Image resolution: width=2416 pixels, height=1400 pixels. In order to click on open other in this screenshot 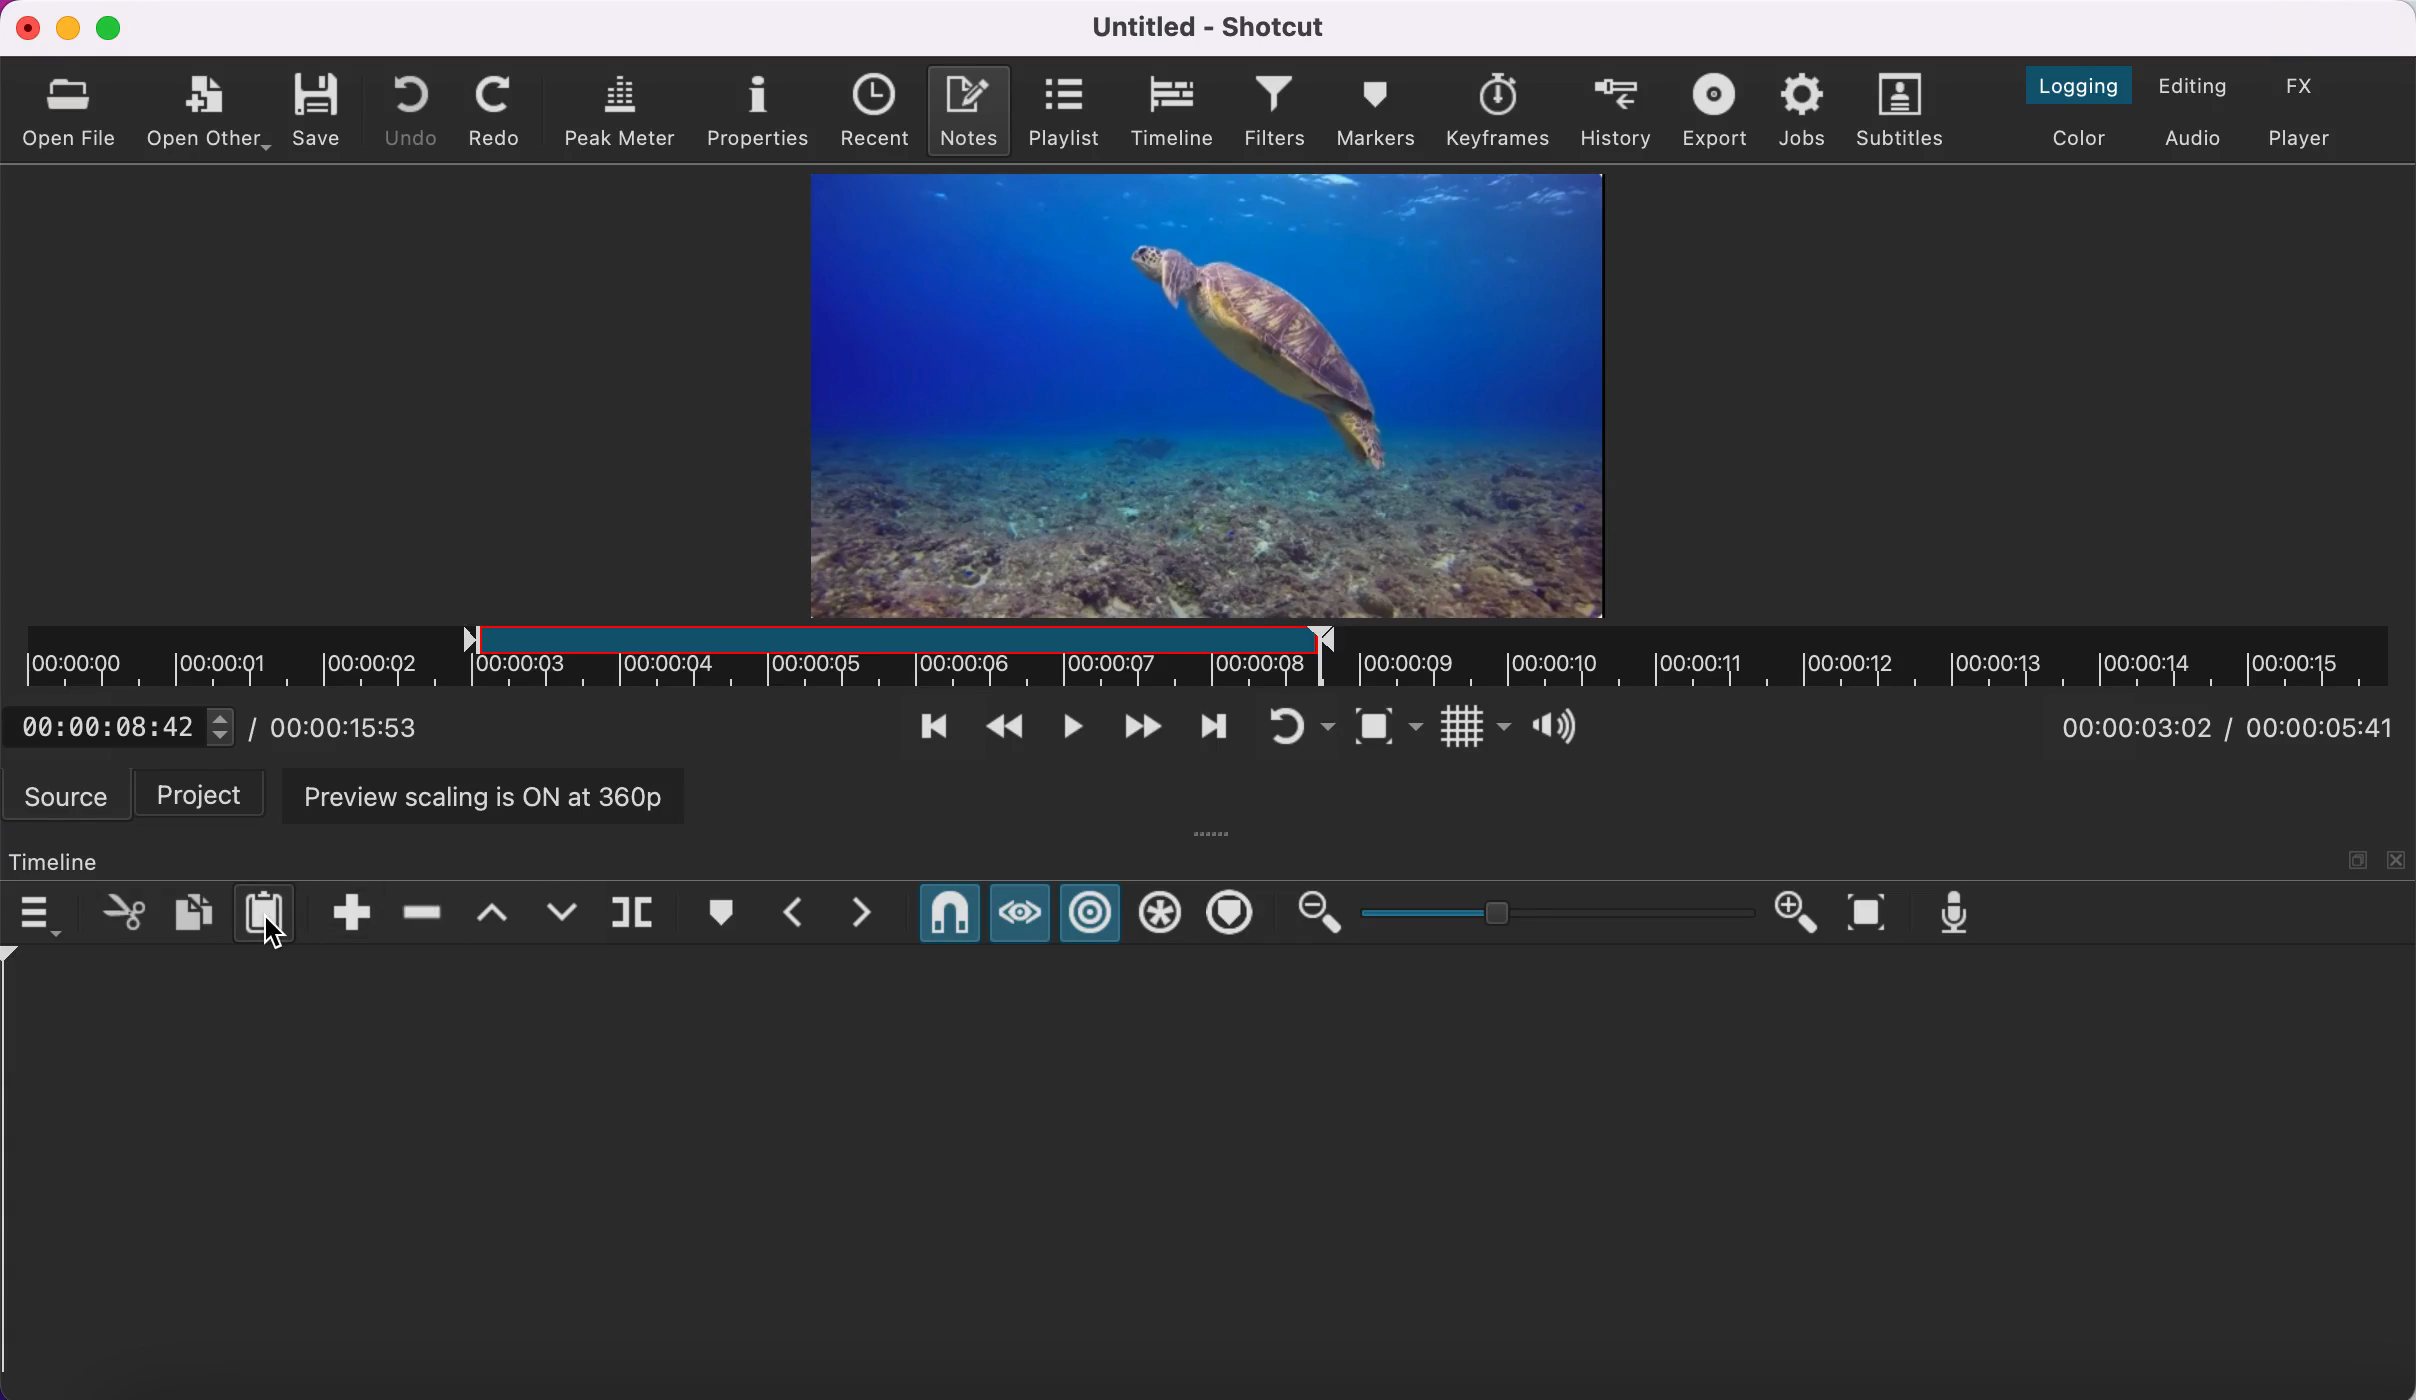, I will do `click(210, 113)`.